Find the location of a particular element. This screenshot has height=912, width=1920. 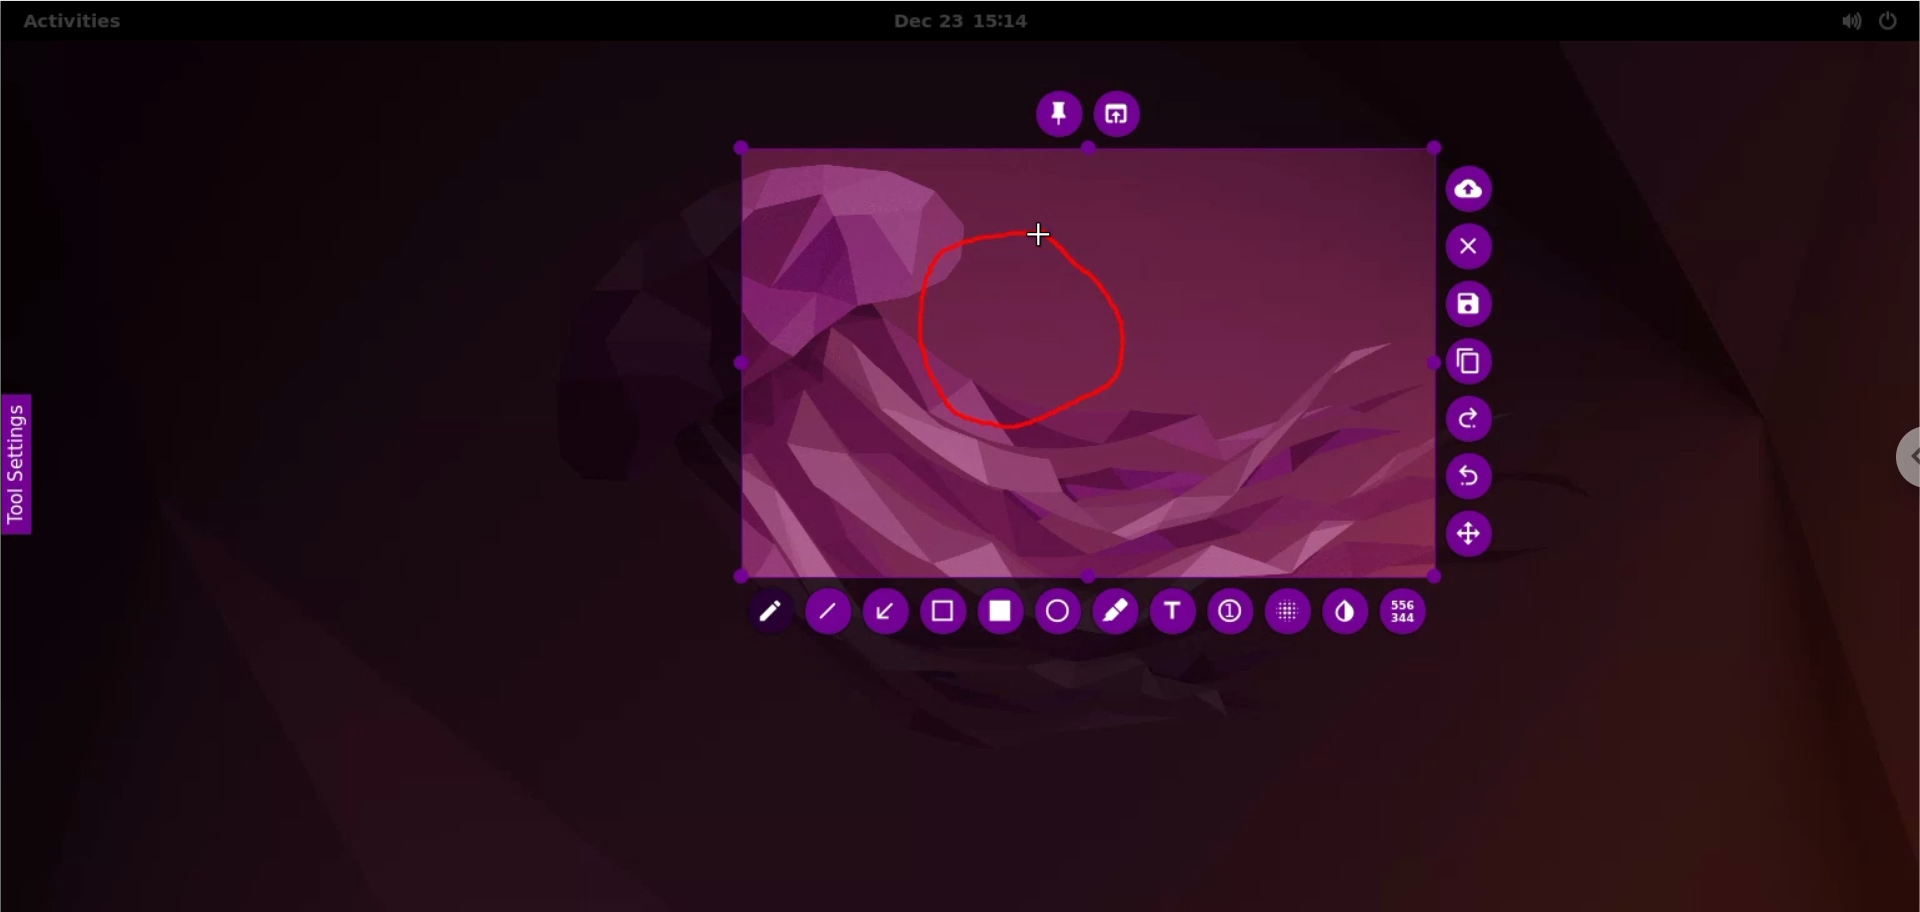

auto increment is located at coordinates (1229, 611).